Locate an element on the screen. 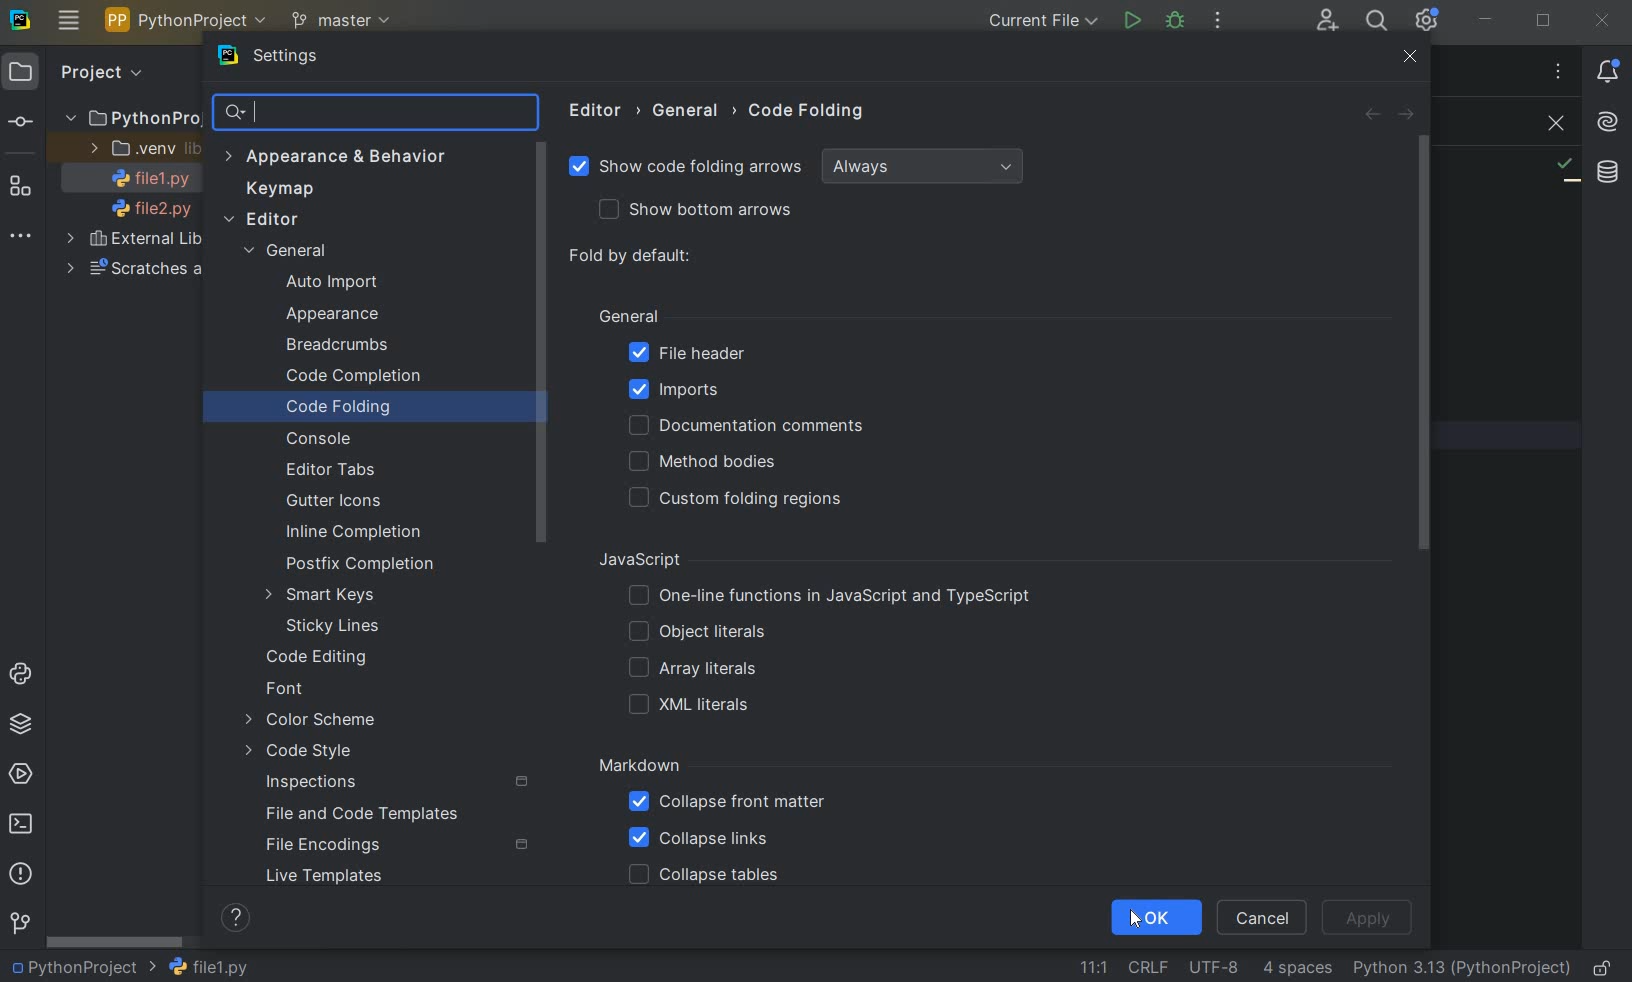 Image resolution: width=1632 pixels, height=982 pixels. FONT is located at coordinates (293, 690).